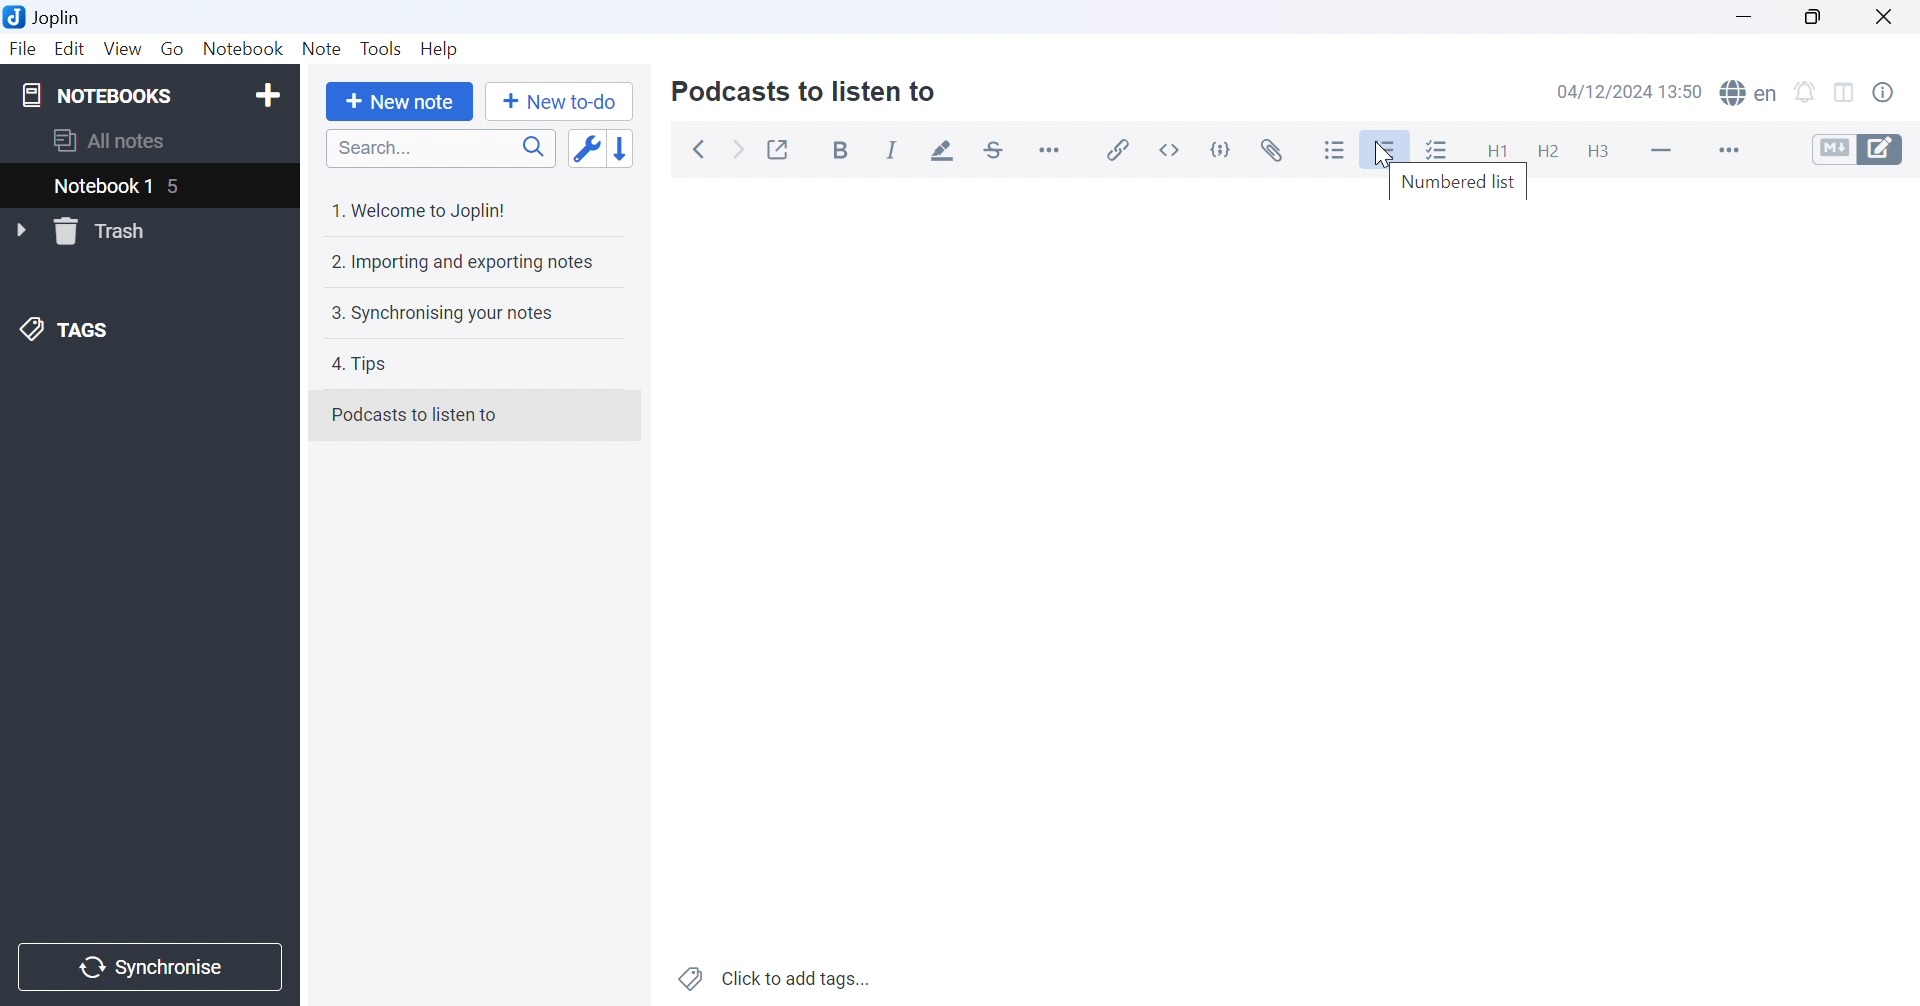 The height and width of the screenshot is (1006, 1920). Describe the element at coordinates (322, 48) in the screenshot. I see `Note` at that location.